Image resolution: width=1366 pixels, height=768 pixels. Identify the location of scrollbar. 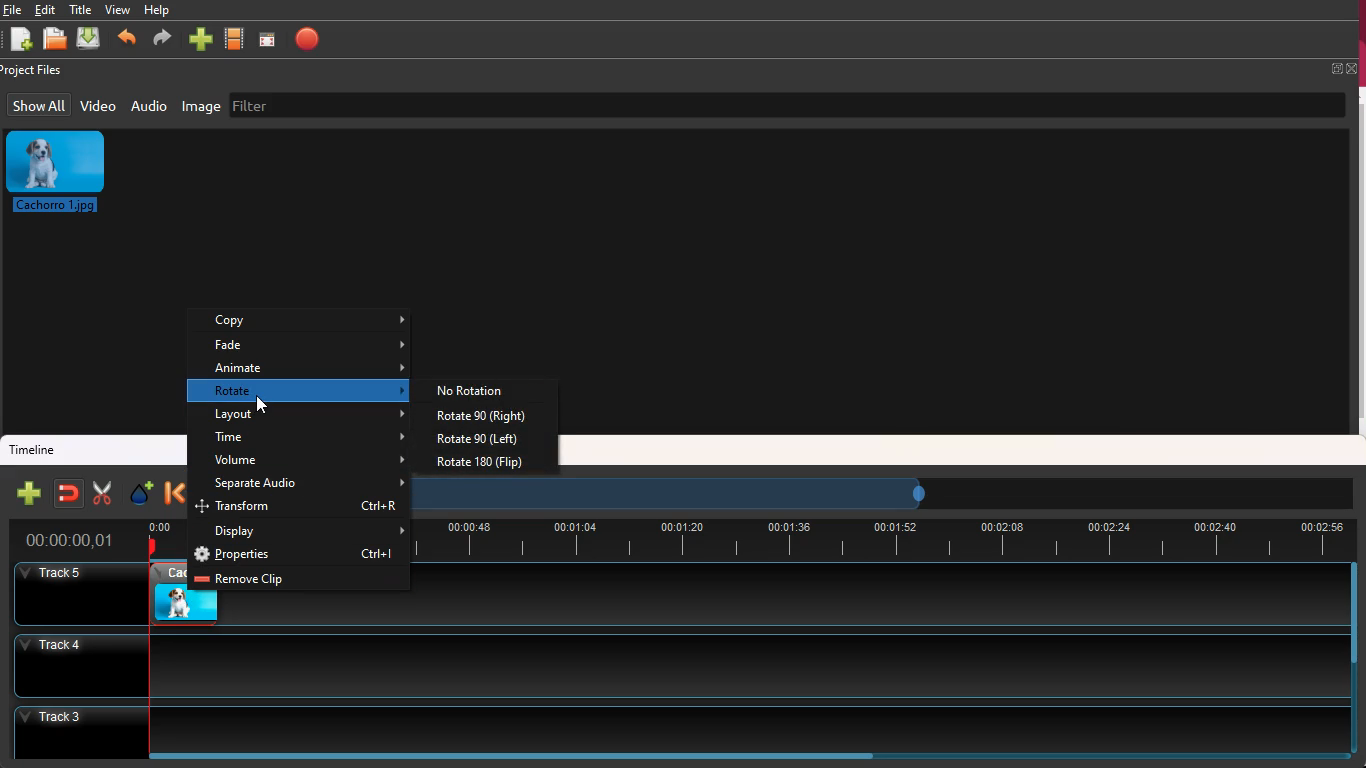
(1348, 660).